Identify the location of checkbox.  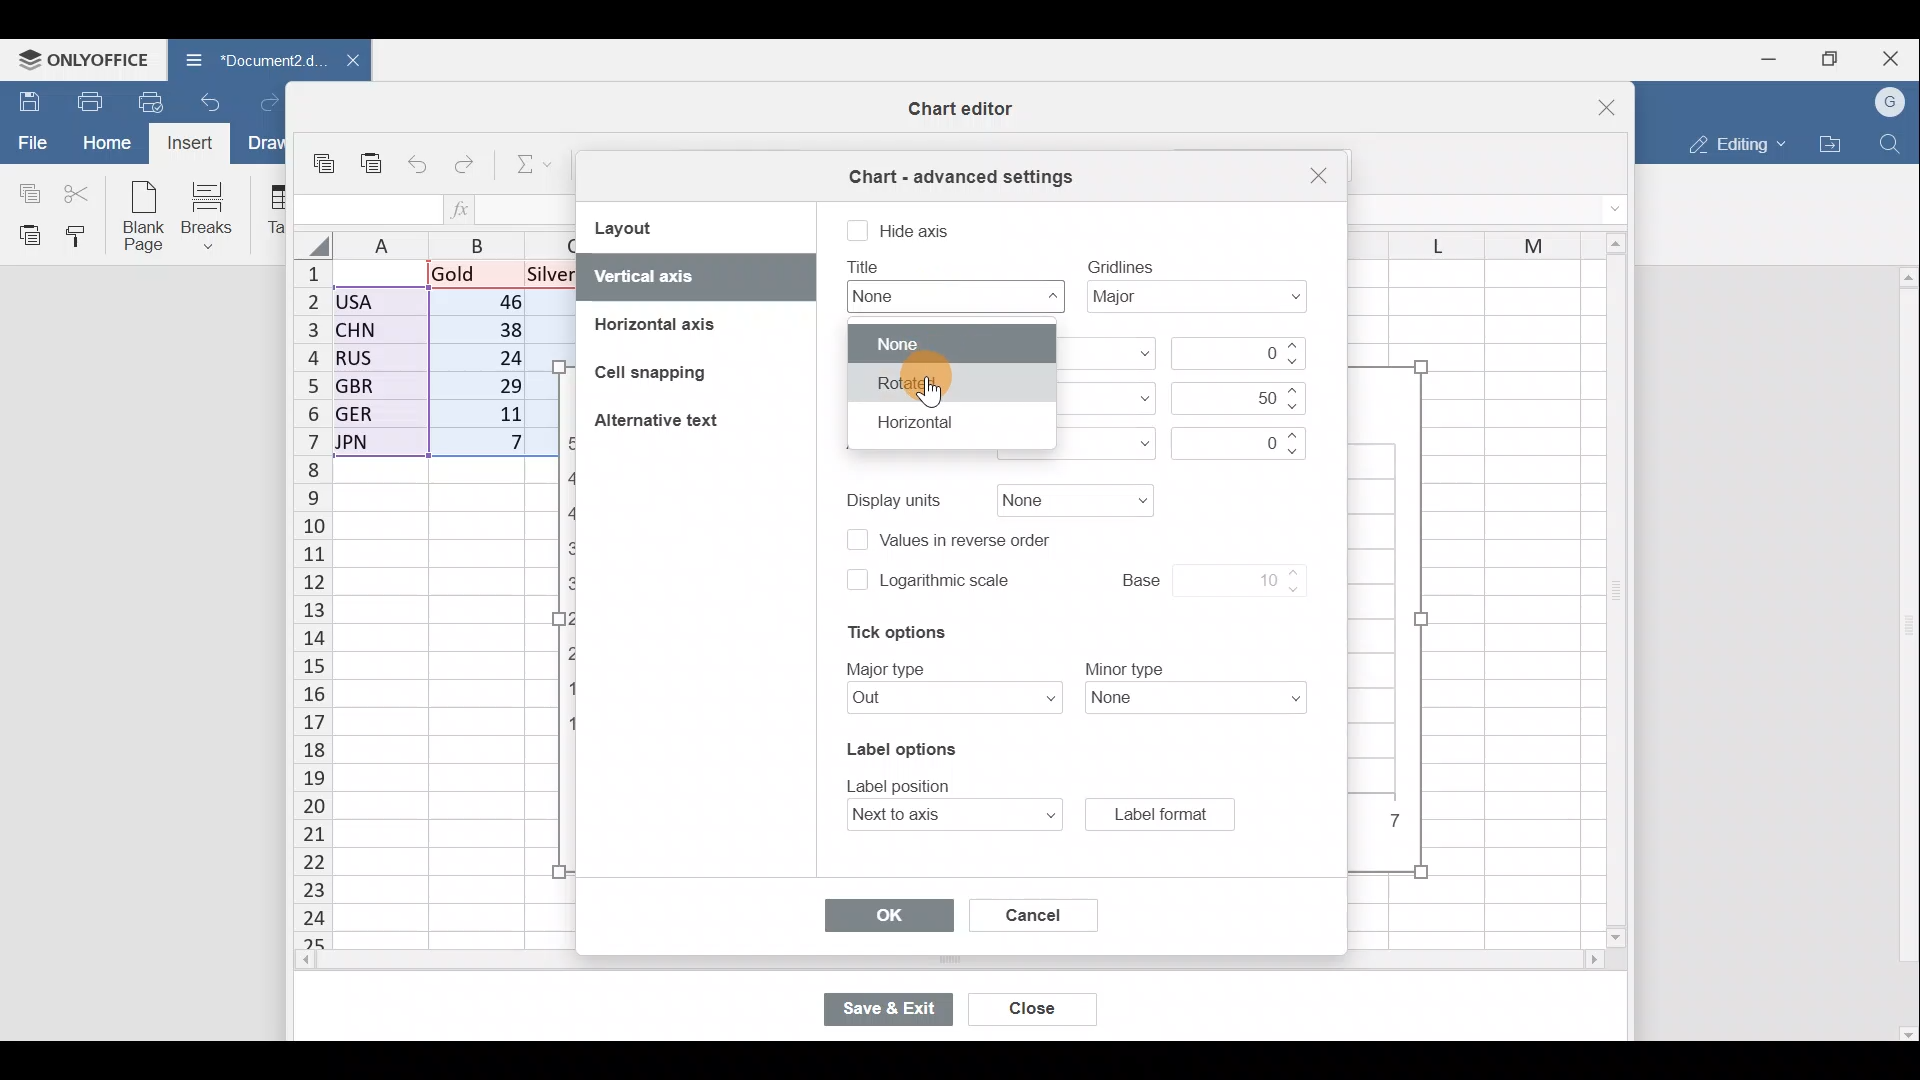
(855, 539).